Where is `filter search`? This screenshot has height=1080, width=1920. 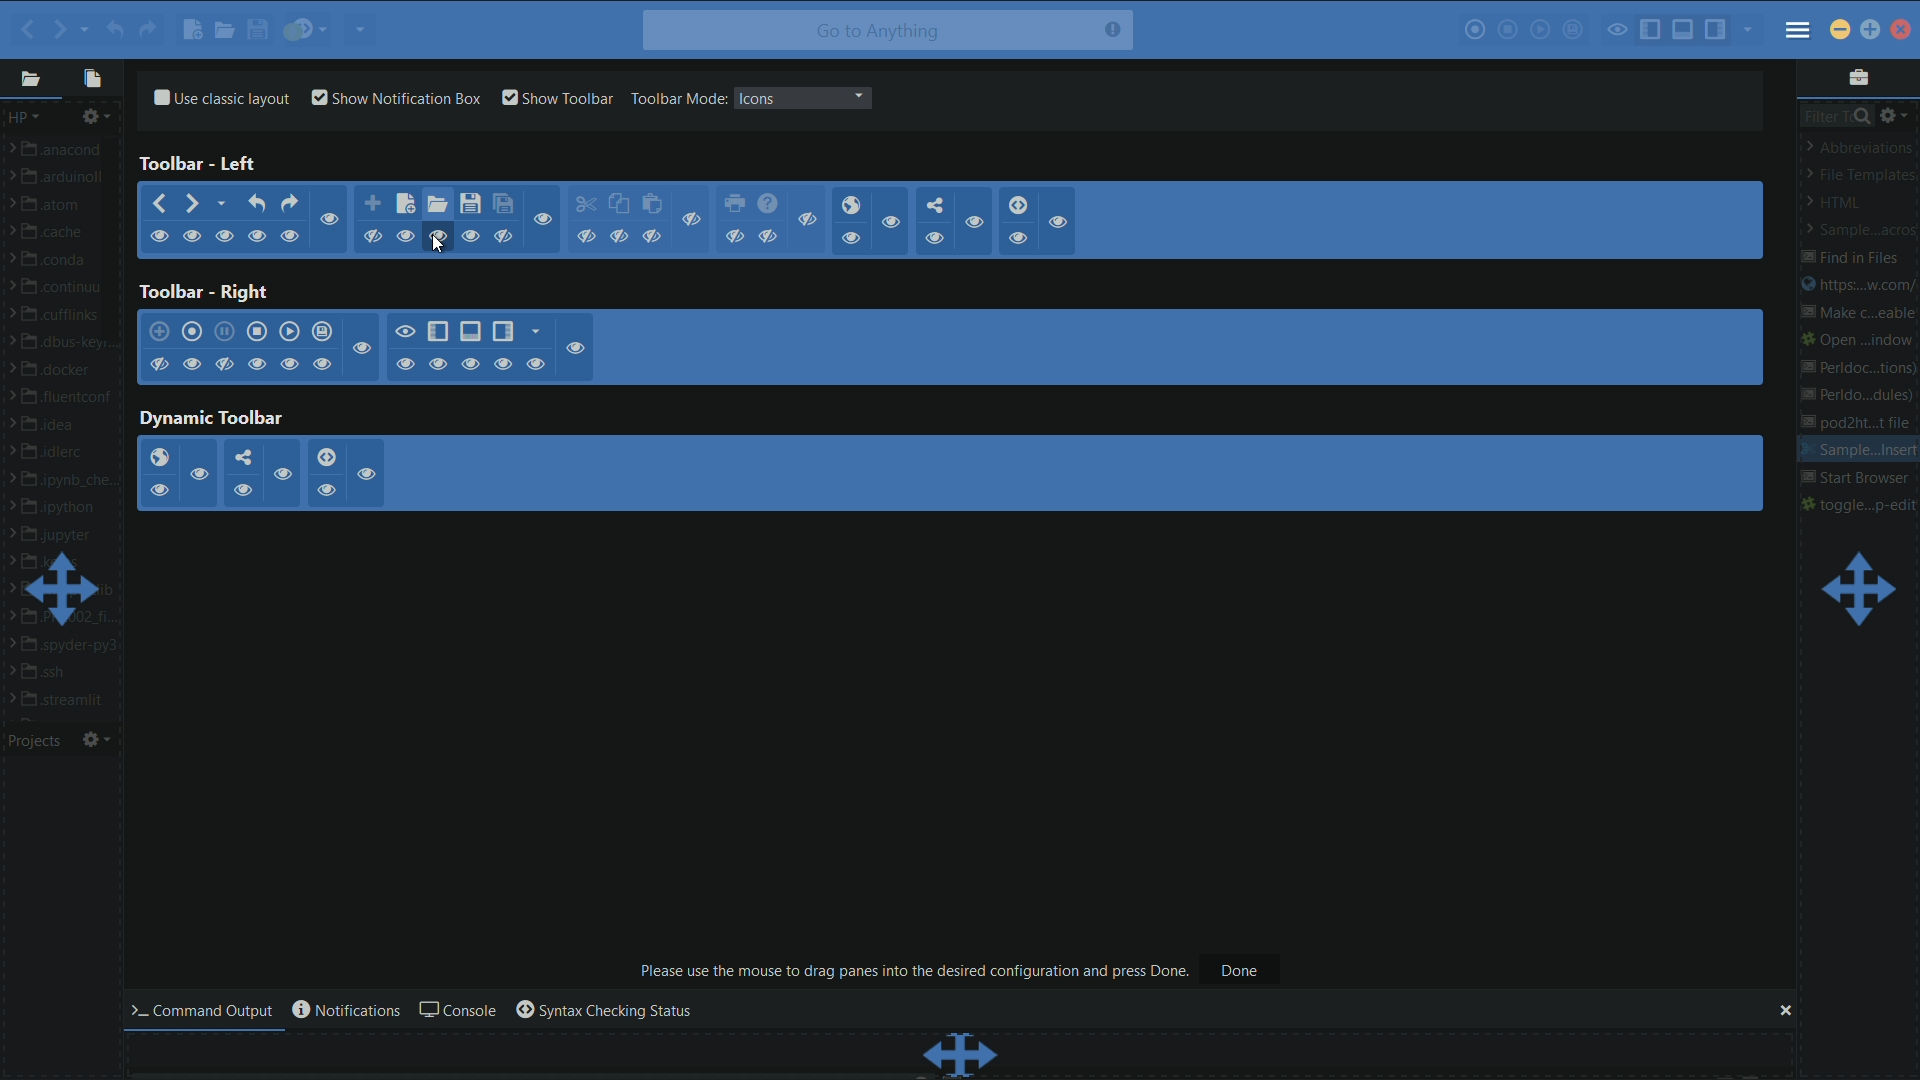 filter search is located at coordinates (1835, 114).